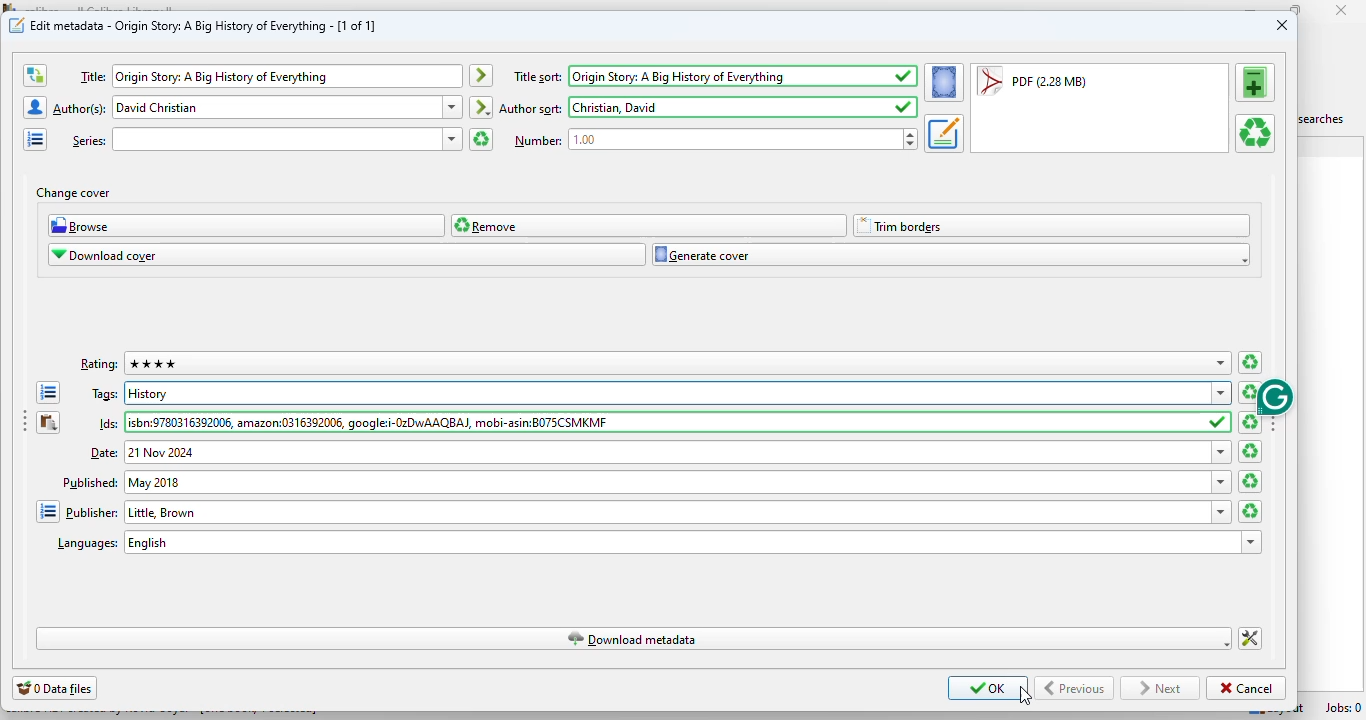 The height and width of the screenshot is (720, 1366). What do you see at coordinates (632, 639) in the screenshot?
I see `download metadata` at bounding box center [632, 639].